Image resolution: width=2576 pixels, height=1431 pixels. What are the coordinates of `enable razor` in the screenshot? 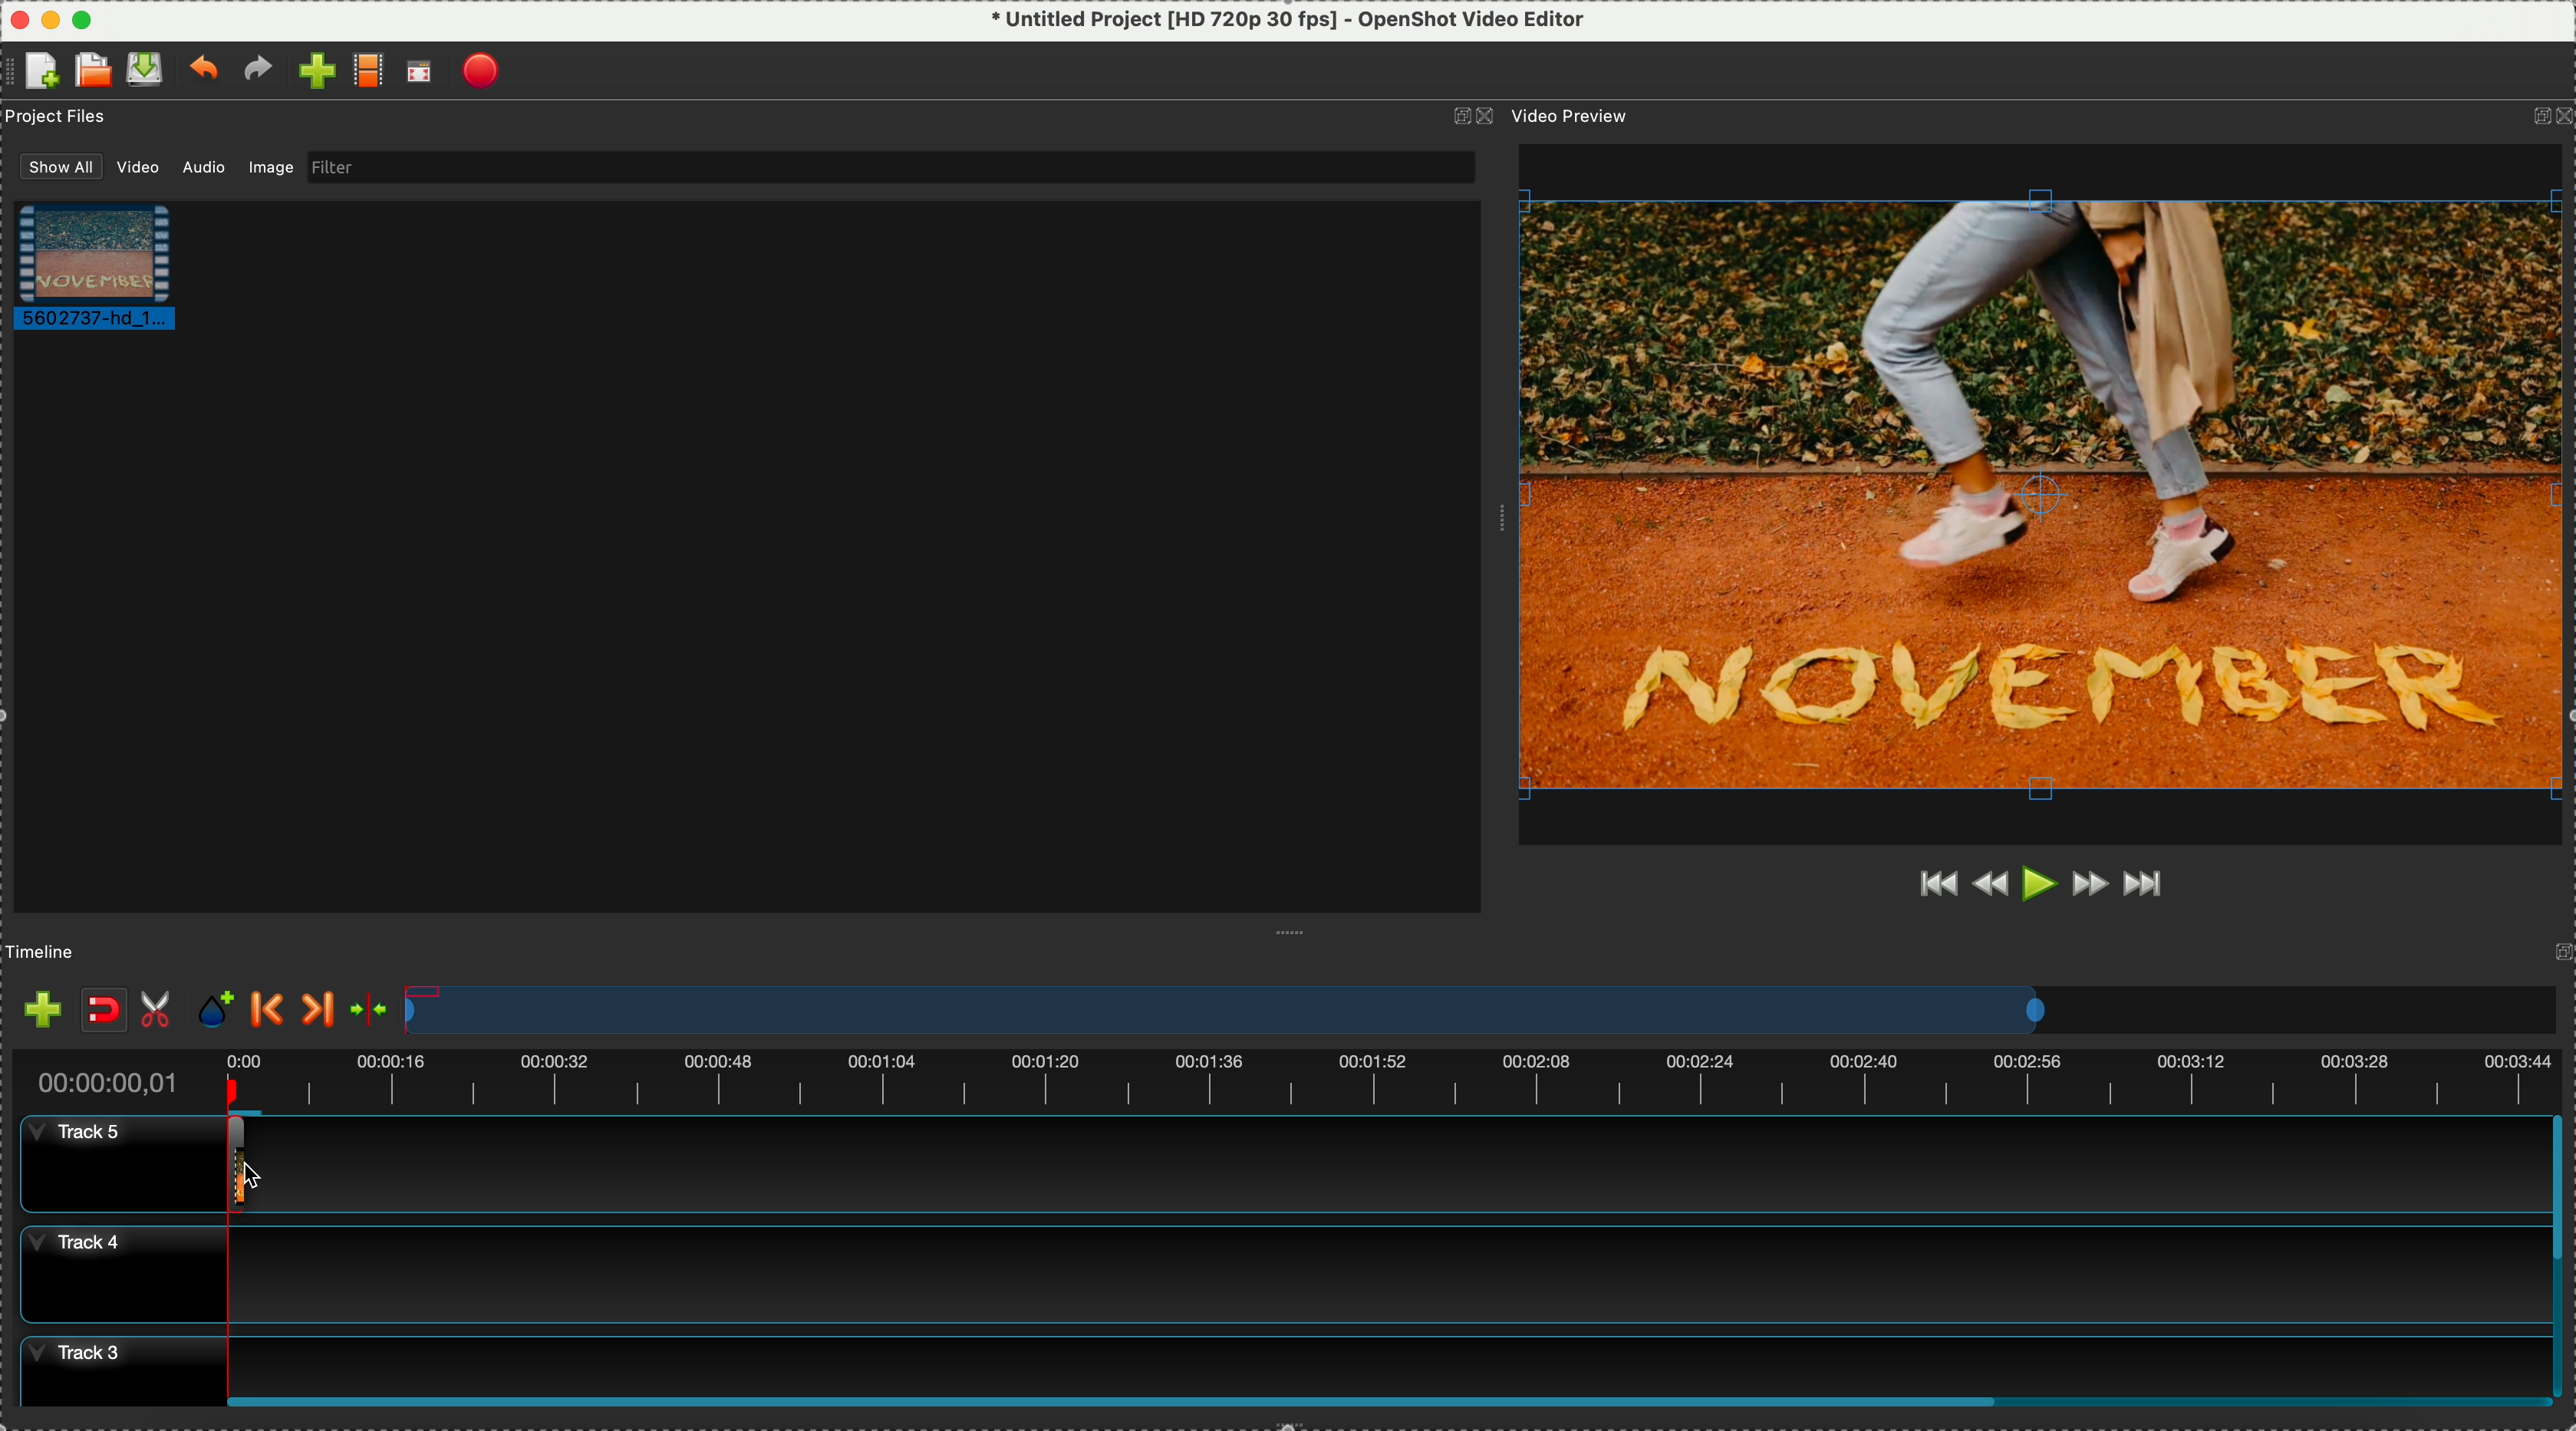 It's located at (161, 1007).